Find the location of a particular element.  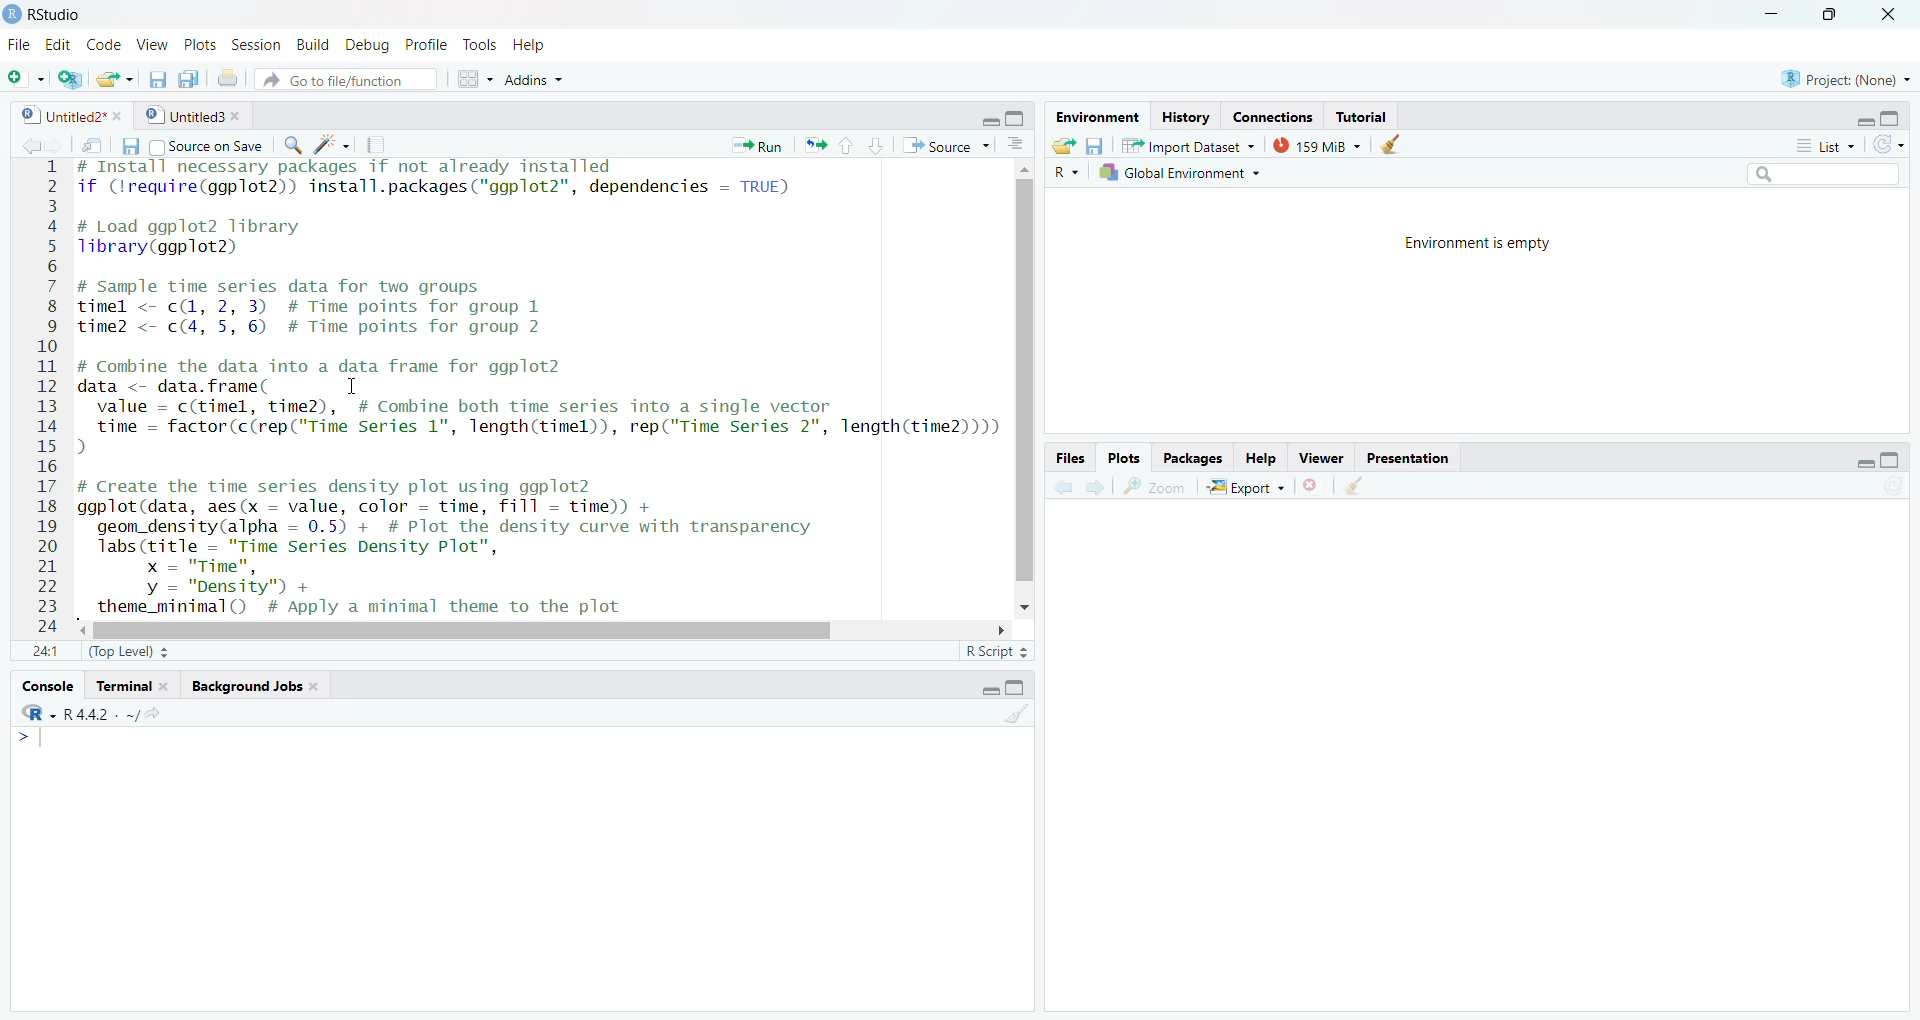

Minimize is located at coordinates (991, 118).